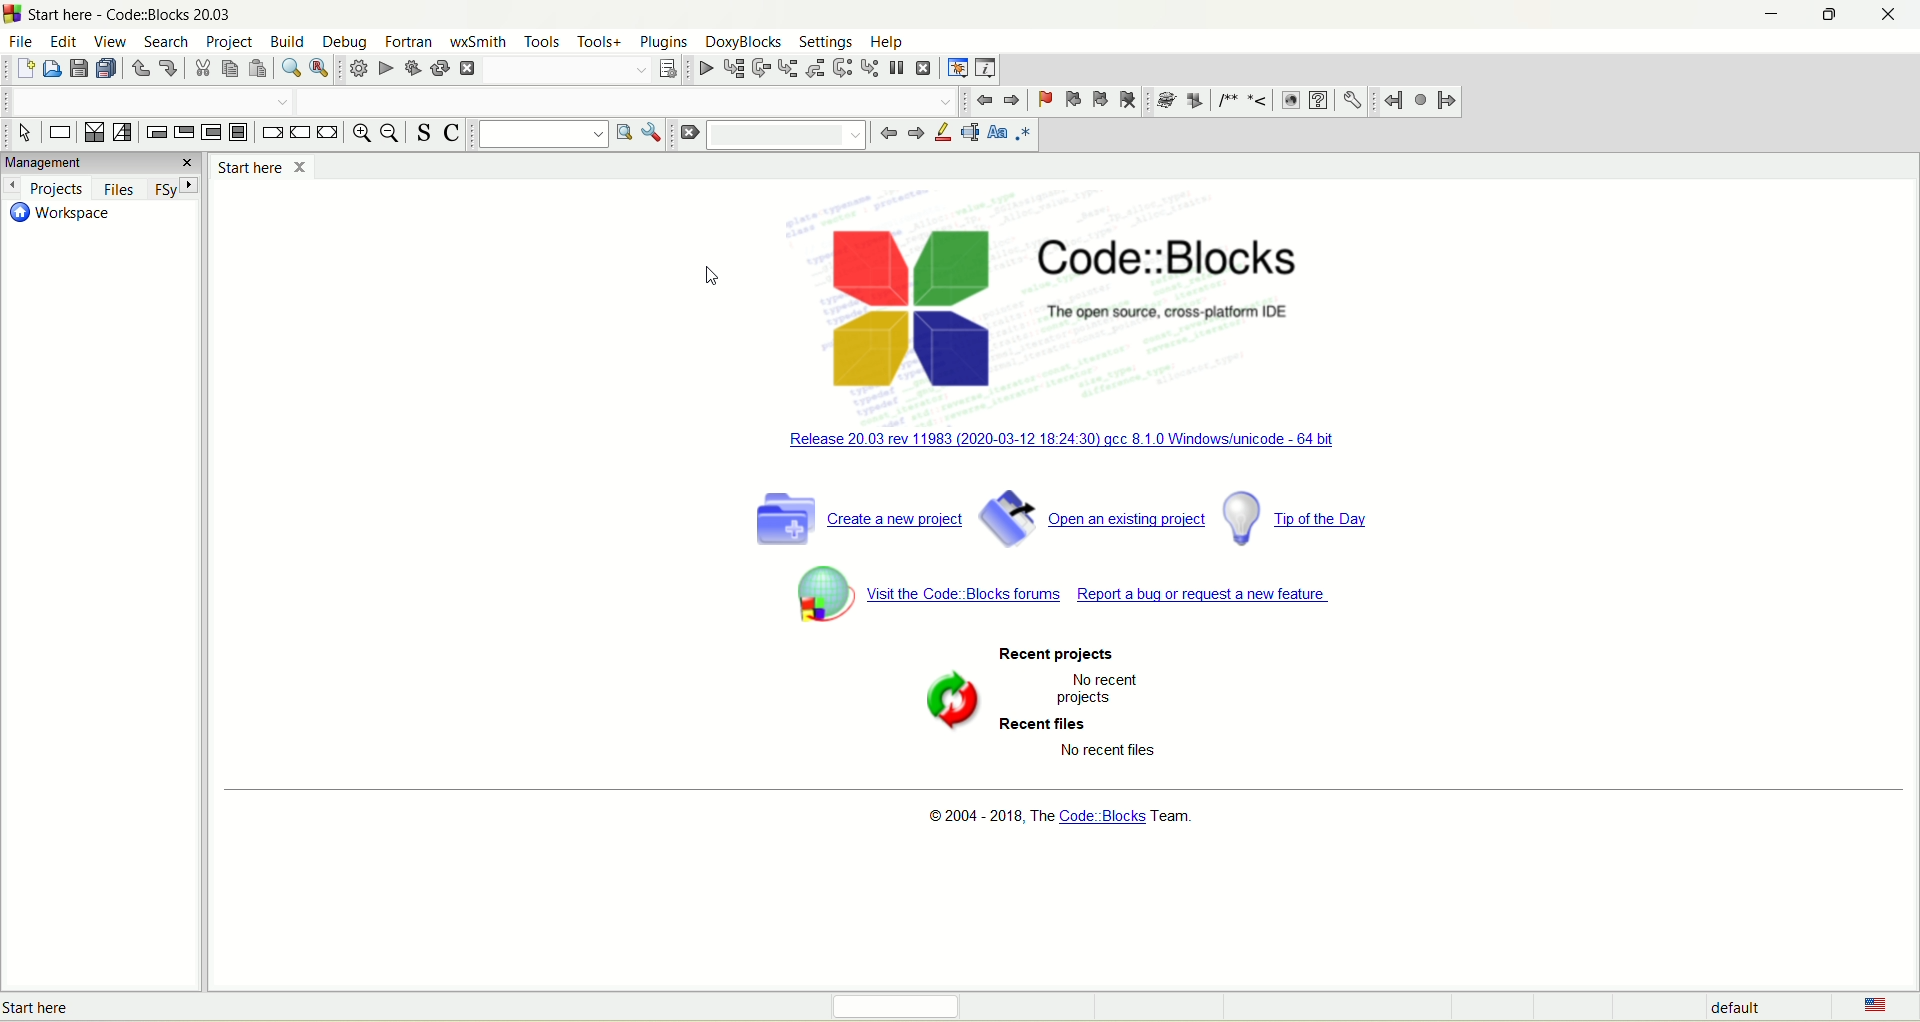 The height and width of the screenshot is (1022, 1920). I want to click on recent files, so click(1049, 723).